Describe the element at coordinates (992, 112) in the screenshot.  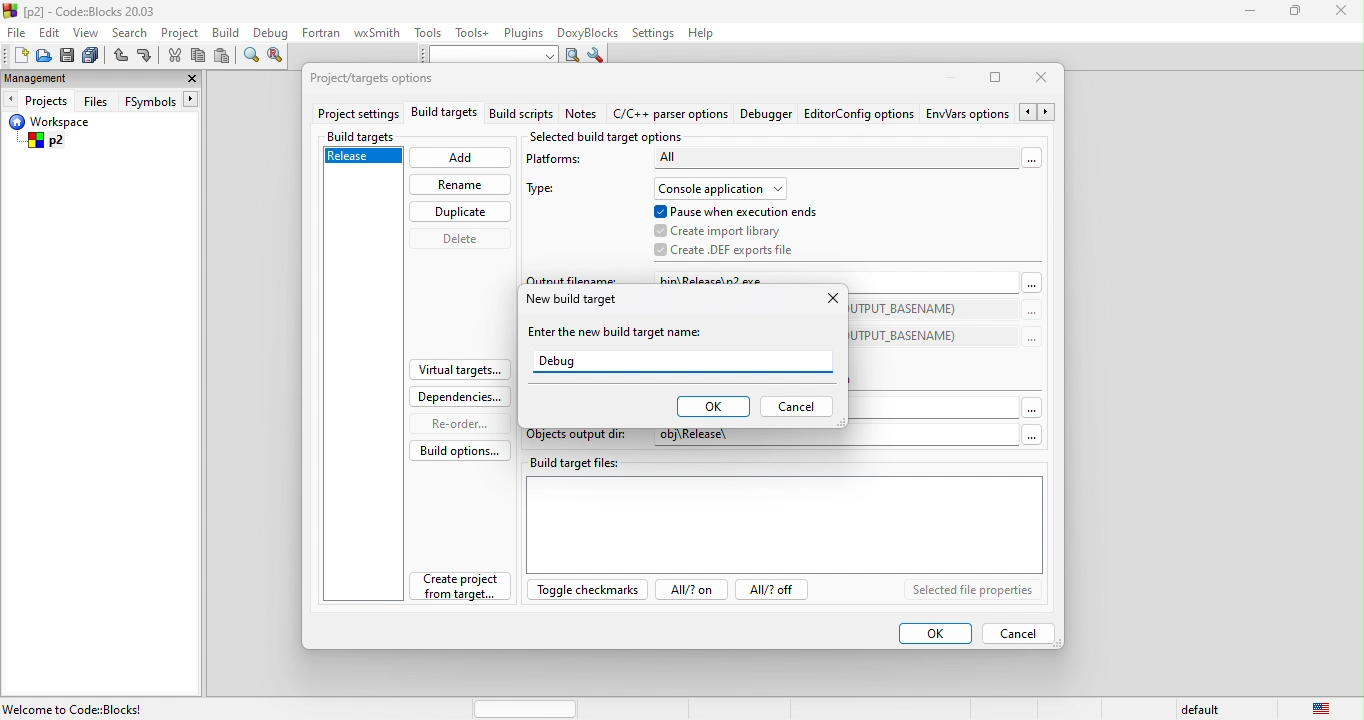
I see `env\vars option` at that location.